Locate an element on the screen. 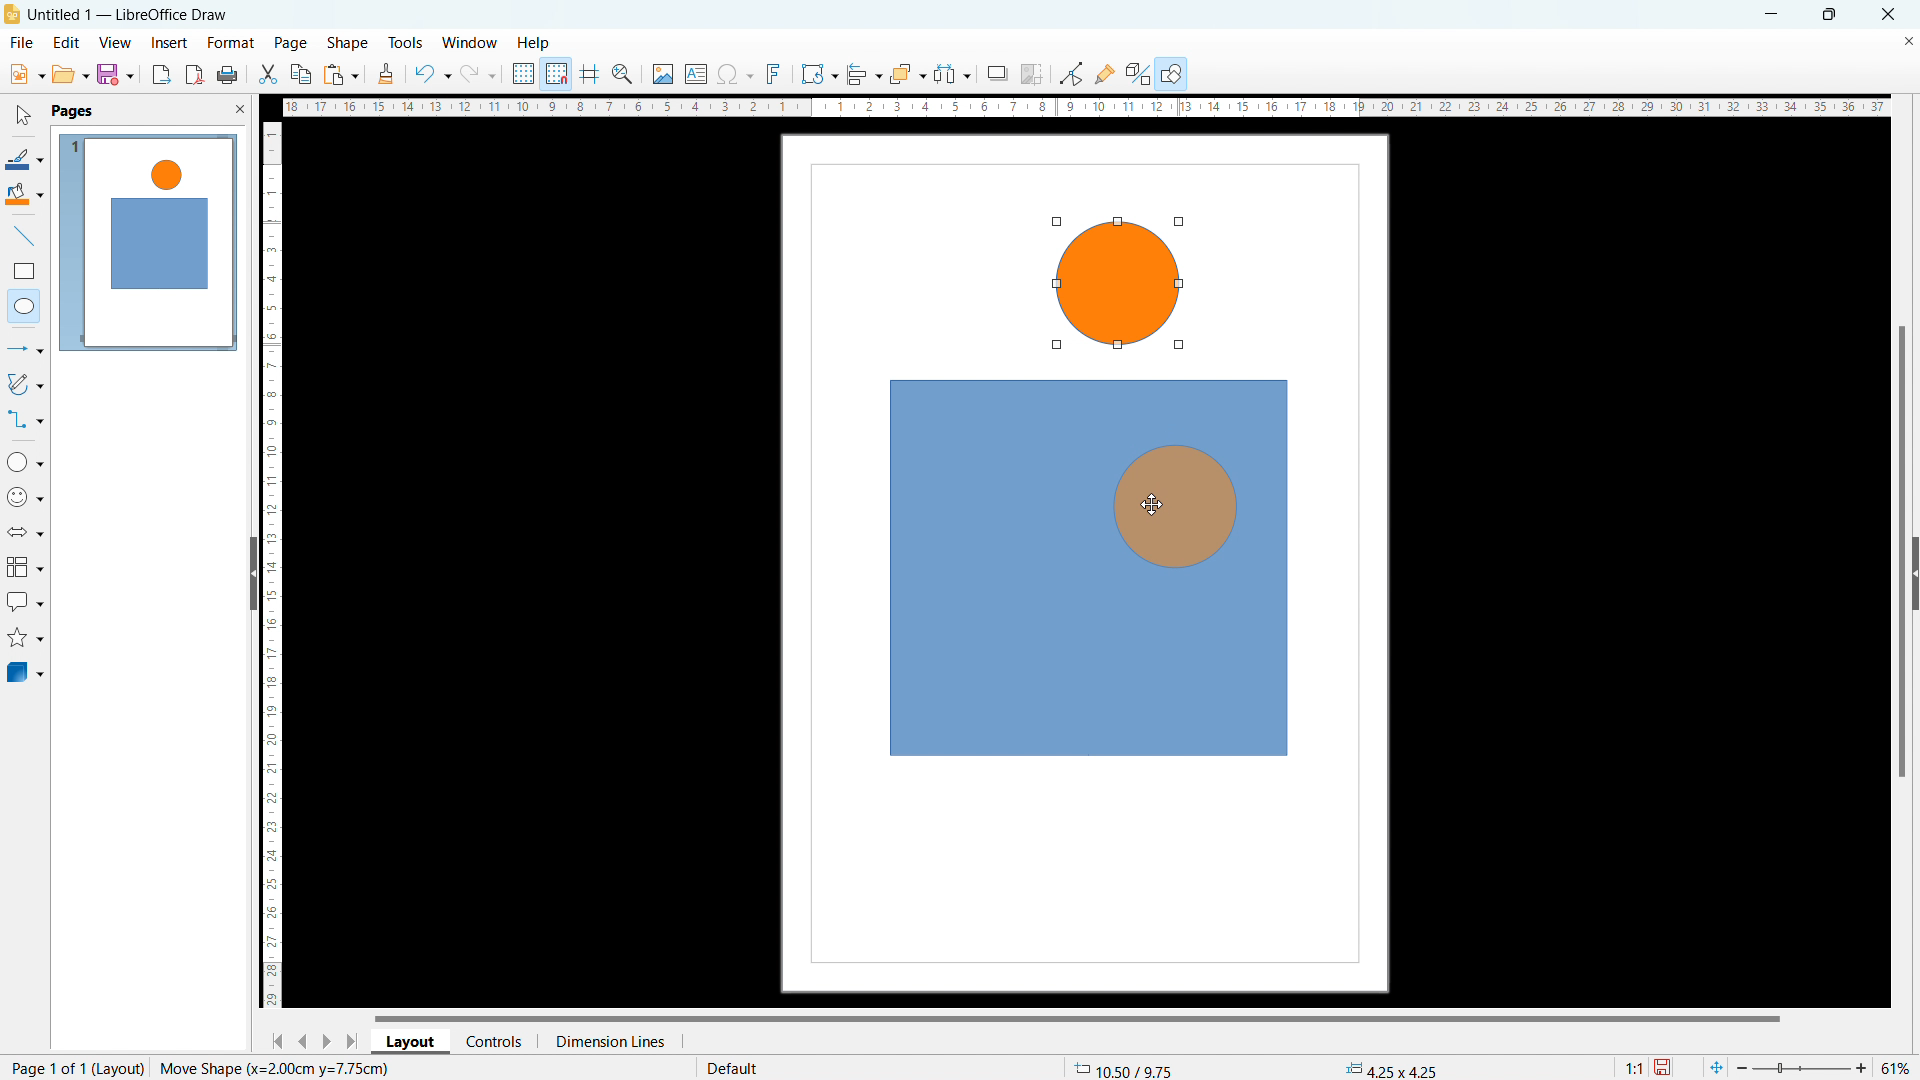 The image size is (1920, 1080). cursor coordinates is located at coordinates (1125, 1066).